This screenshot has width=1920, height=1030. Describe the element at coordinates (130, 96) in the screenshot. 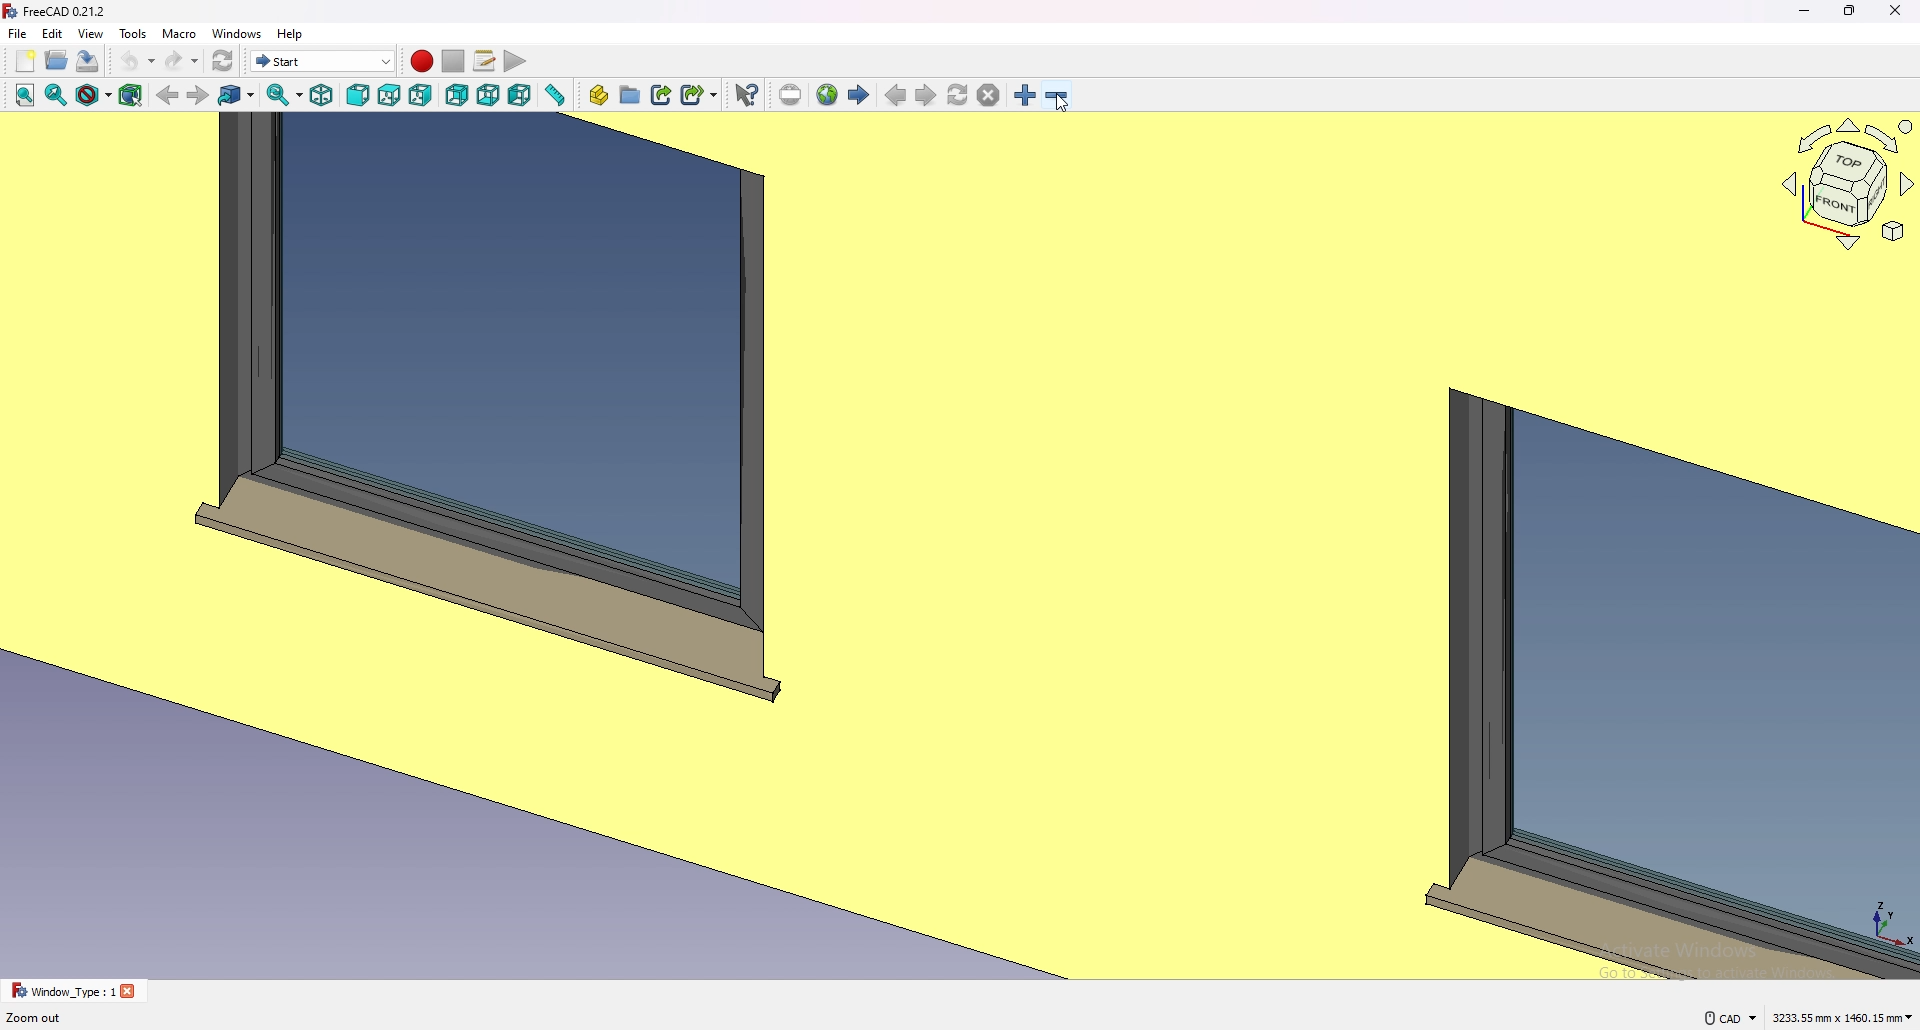

I see `bounding box` at that location.